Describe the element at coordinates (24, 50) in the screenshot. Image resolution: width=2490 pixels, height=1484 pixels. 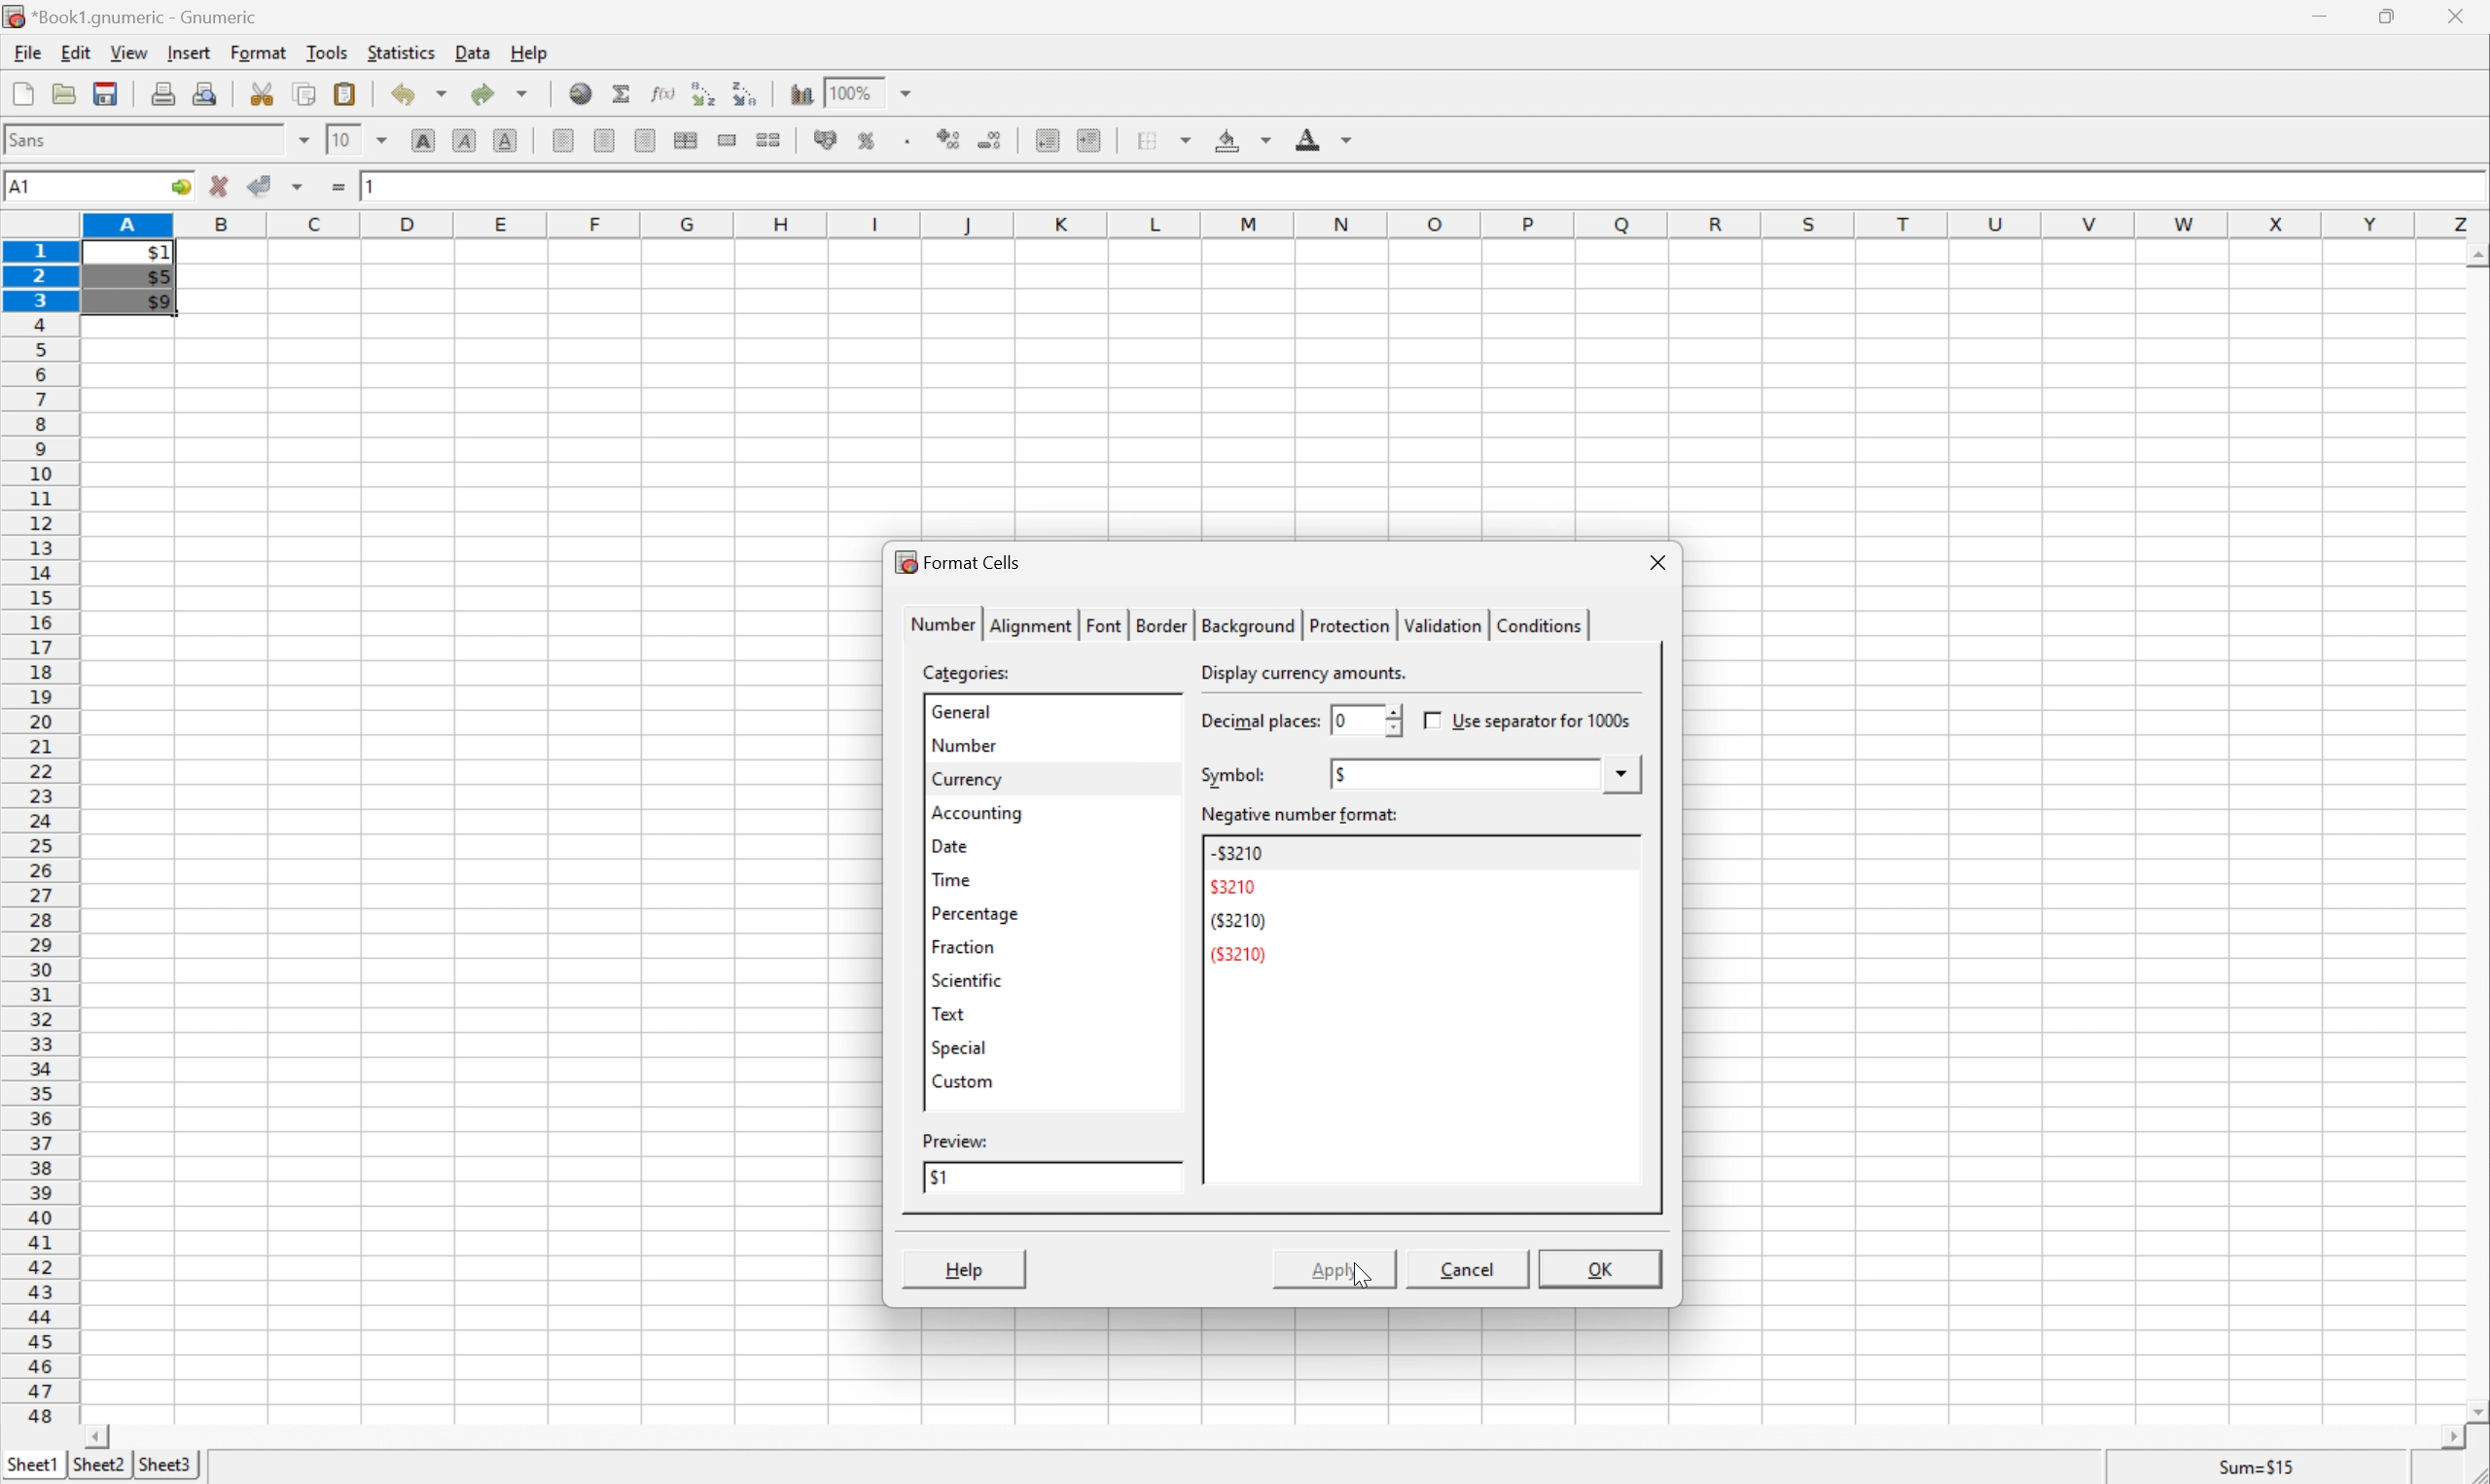
I see `file` at that location.